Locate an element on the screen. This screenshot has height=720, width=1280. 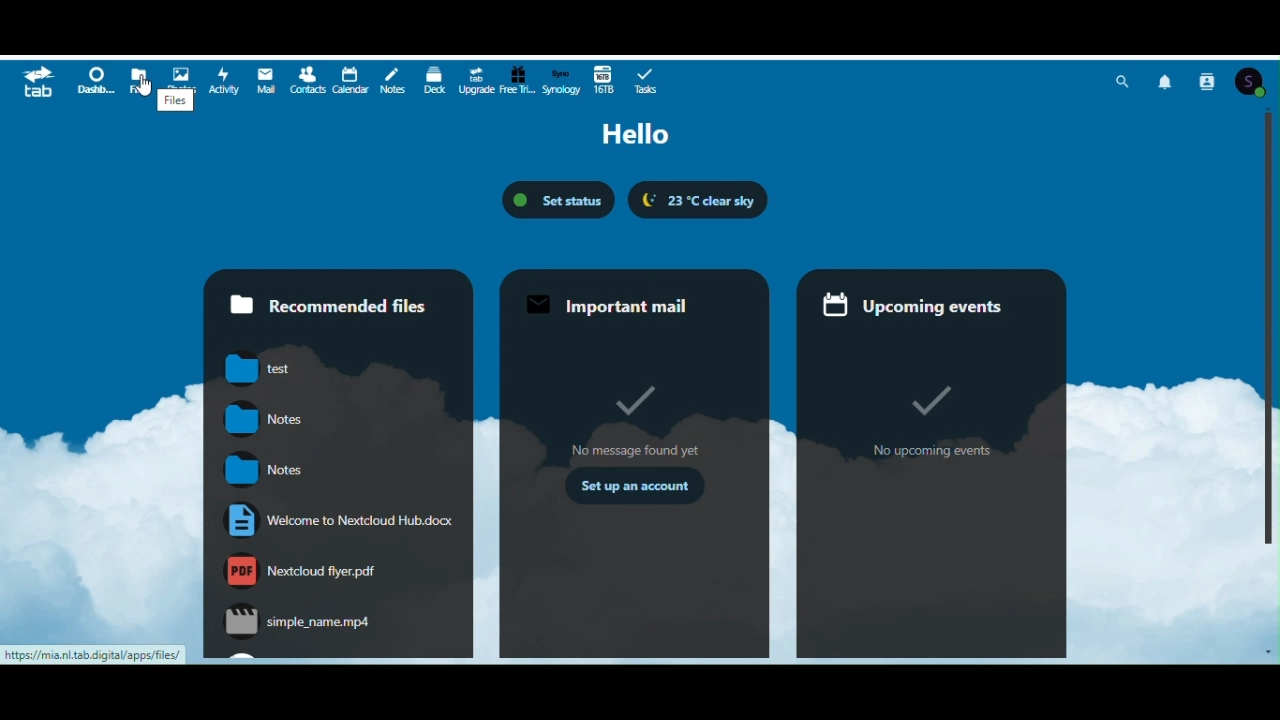
 is located at coordinates (34, 84).